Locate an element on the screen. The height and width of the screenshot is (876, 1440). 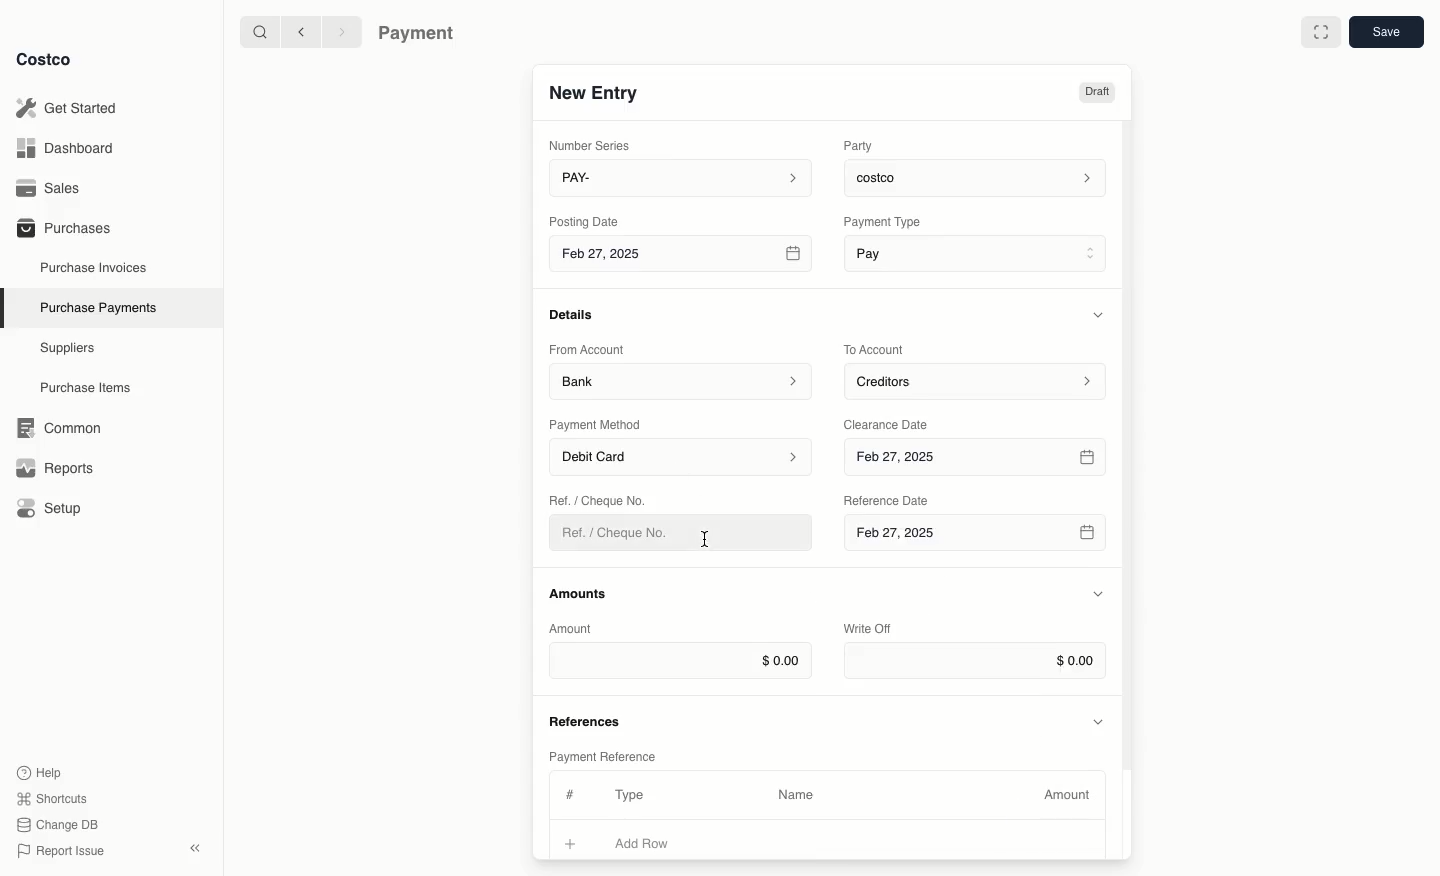
‘Payment Type is located at coordinates (881, 221).